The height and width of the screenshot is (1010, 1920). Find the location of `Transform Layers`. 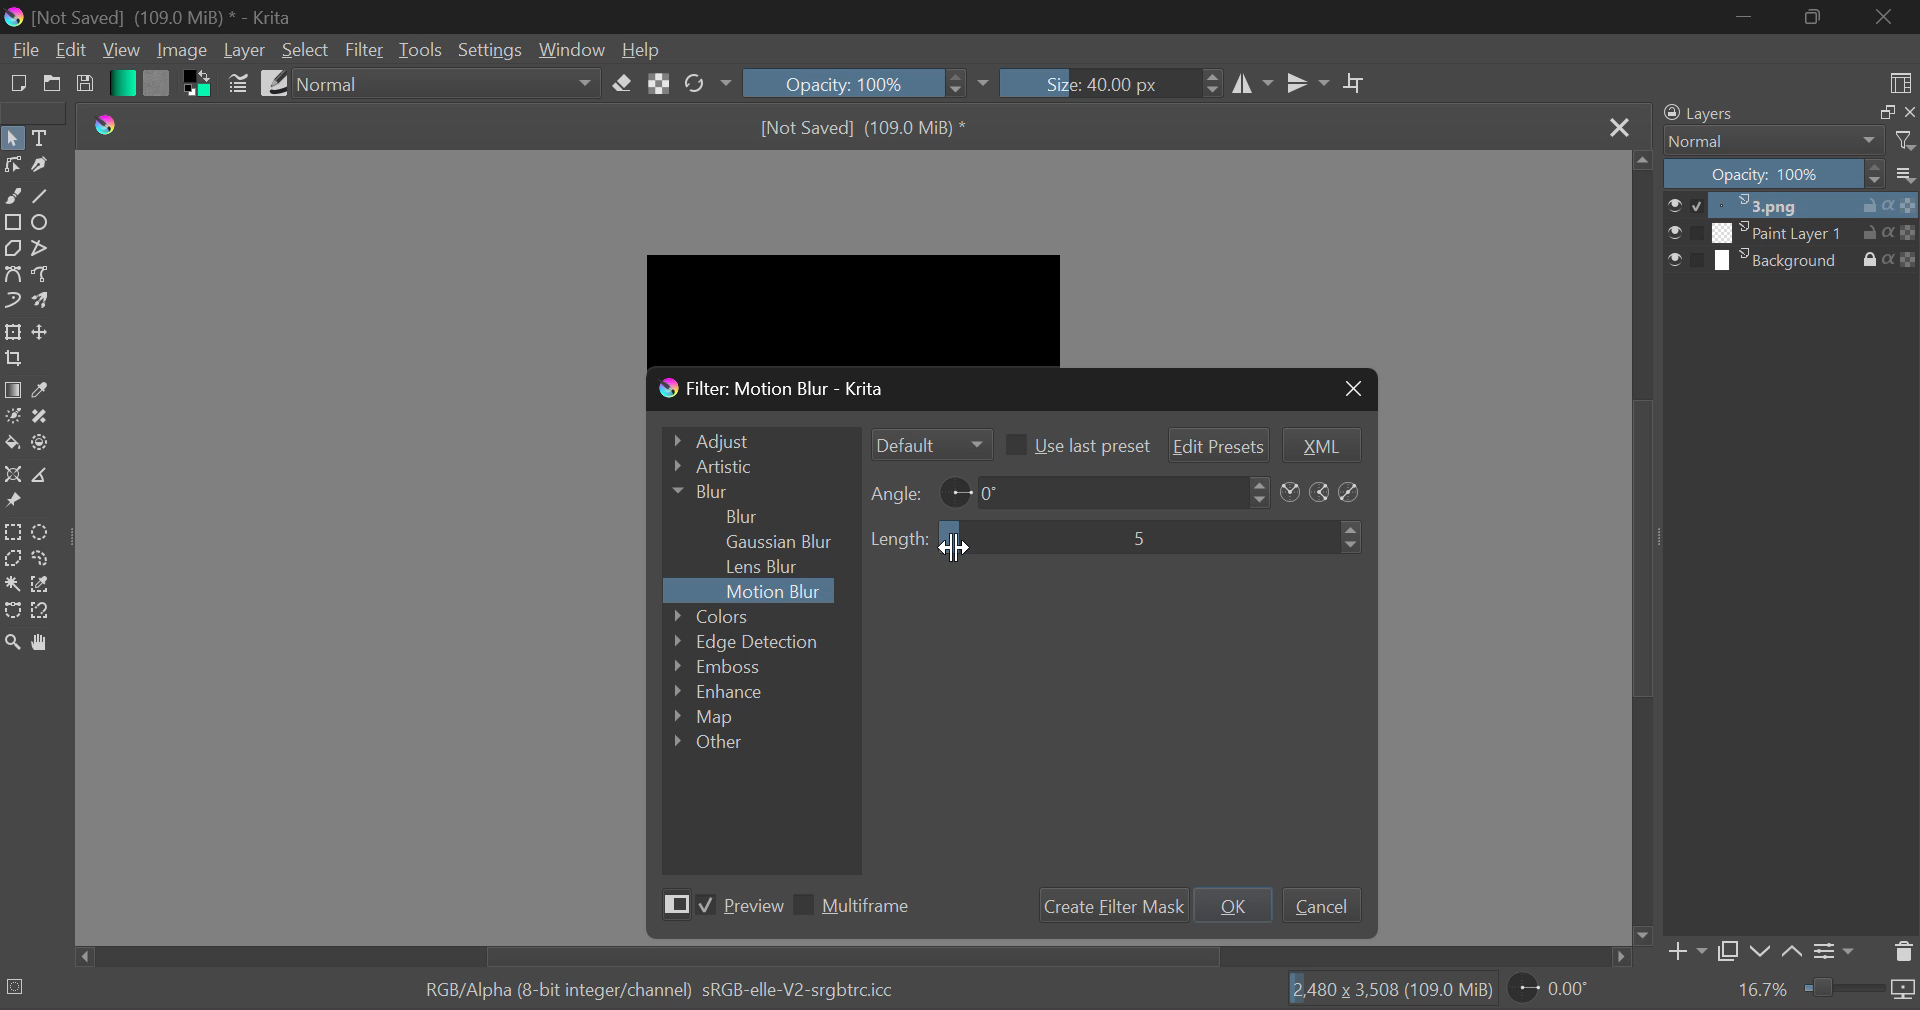

Transform Layers is located at coordinates (13, 333).